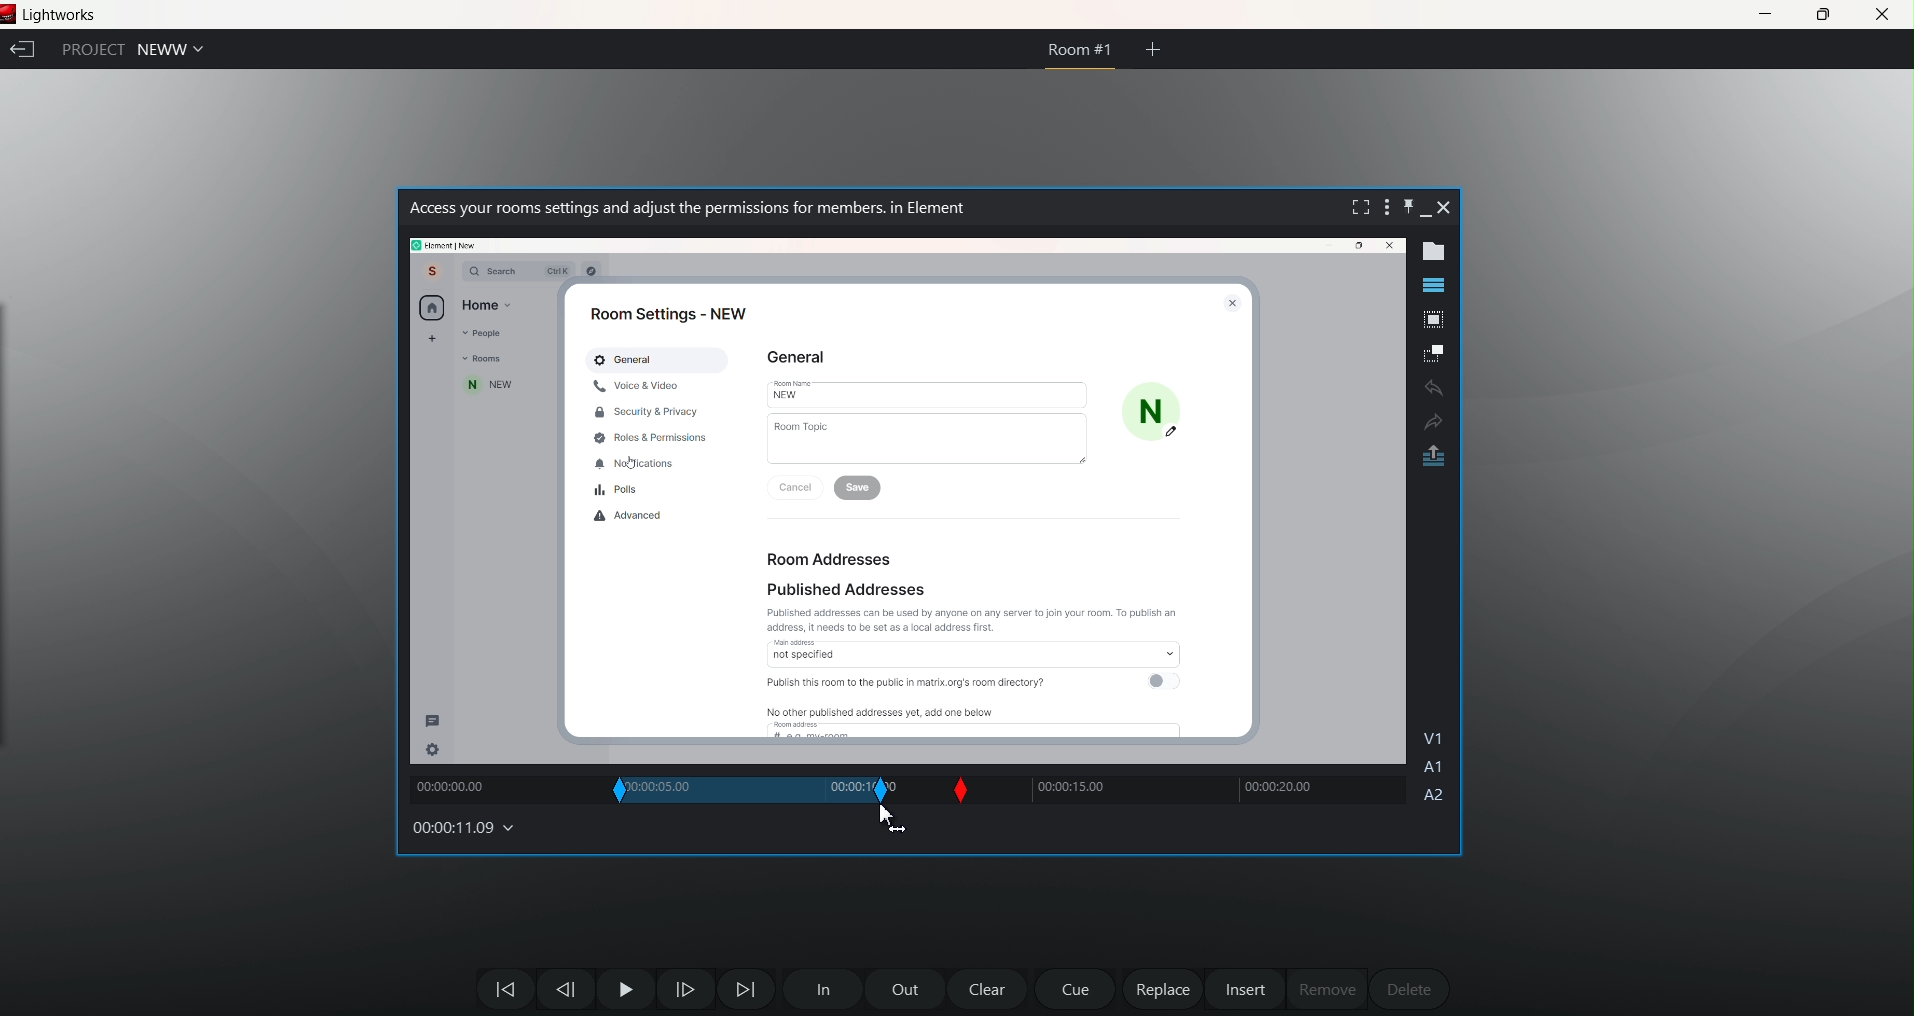  What do you see at coordinates (435, 720) in the screenshot?
I see `message` at bounding box center [435, 720].